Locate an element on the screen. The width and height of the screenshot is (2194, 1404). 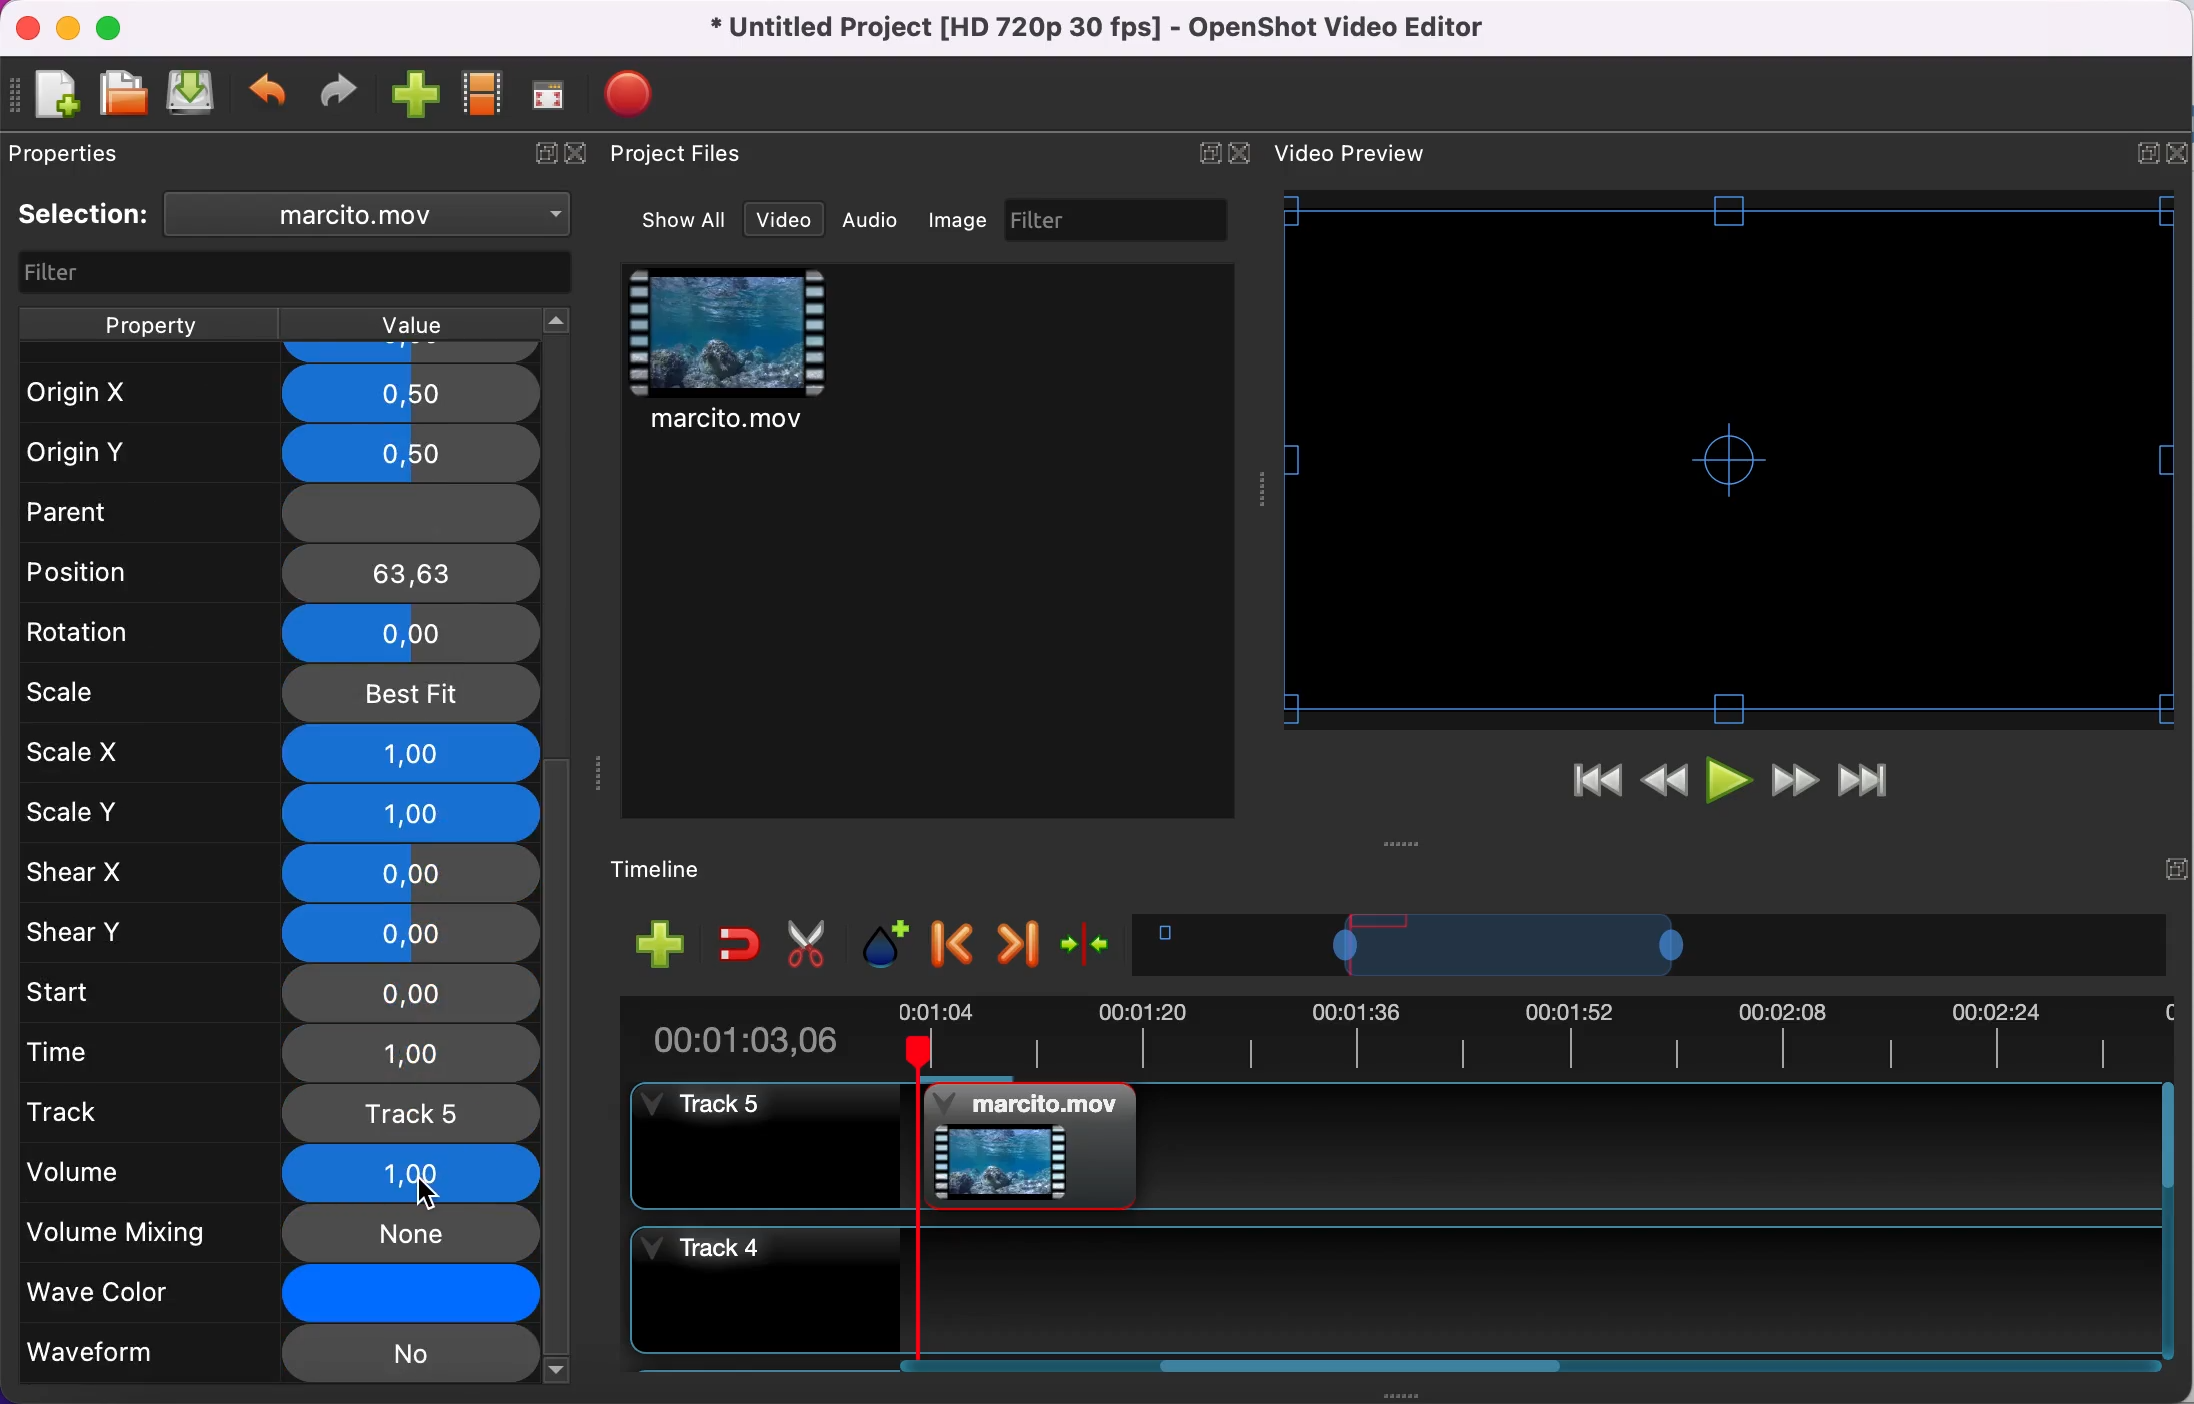
rotation 0 is located at coordinates (280, 636).